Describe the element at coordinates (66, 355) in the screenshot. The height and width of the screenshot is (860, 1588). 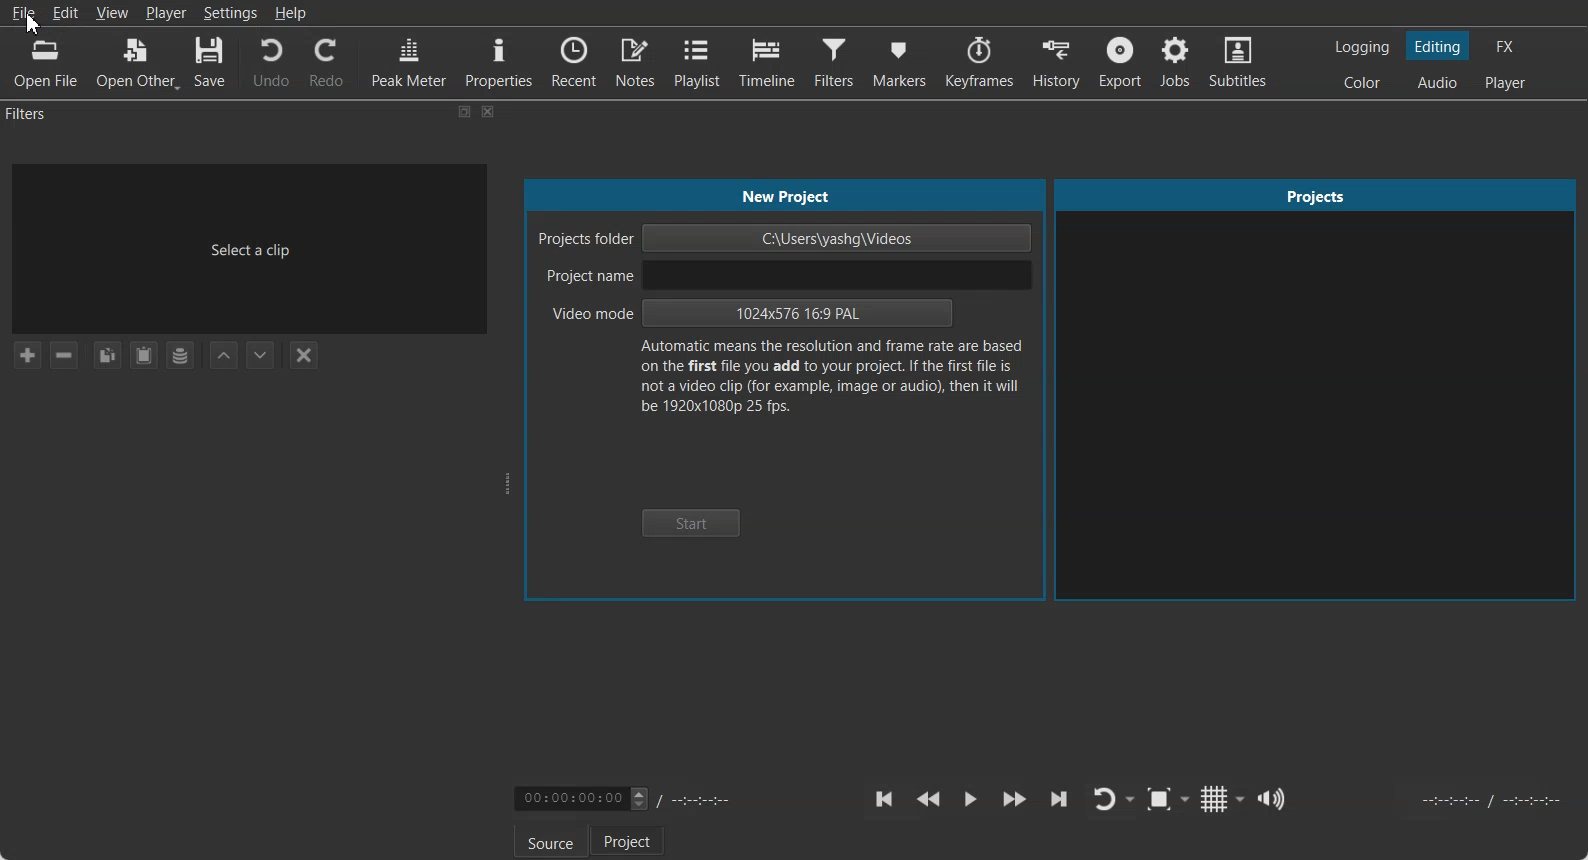
I see `Remove selected Filter` at that location.